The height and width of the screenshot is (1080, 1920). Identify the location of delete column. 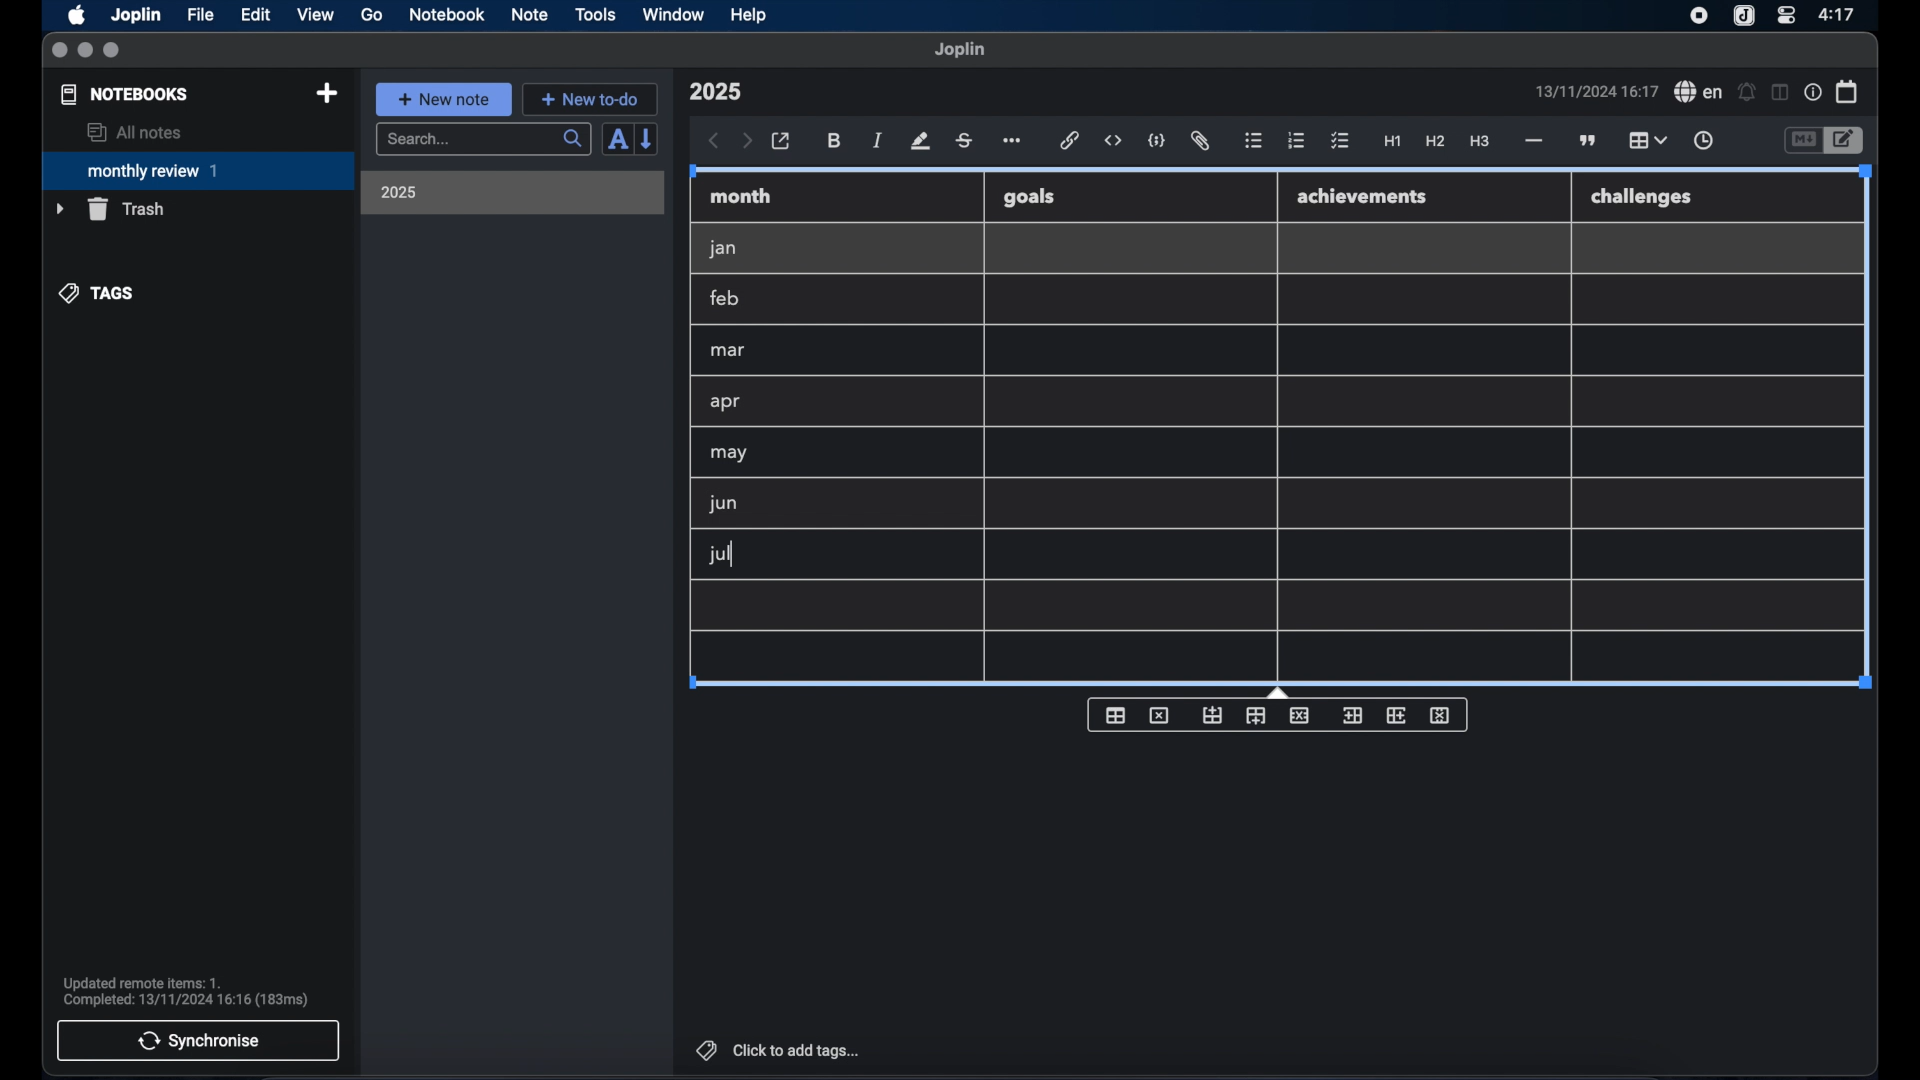
(1441, 716).